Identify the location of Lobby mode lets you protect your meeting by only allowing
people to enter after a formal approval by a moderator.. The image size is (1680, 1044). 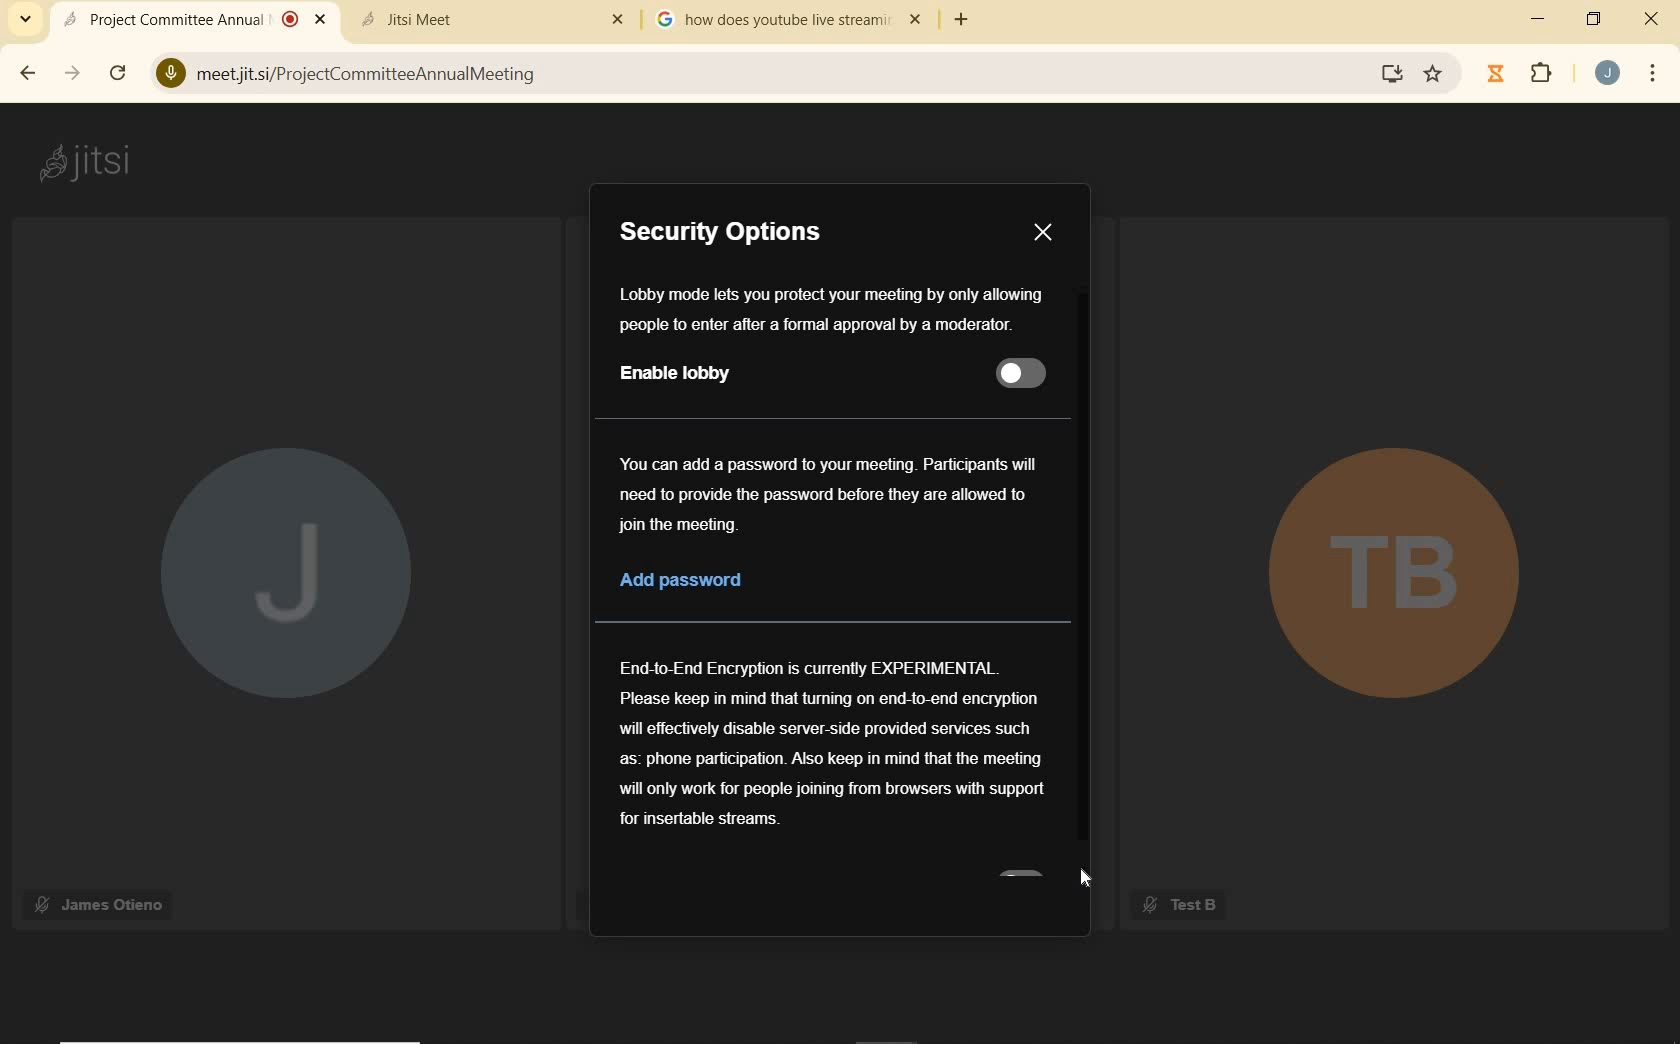
(834, 307).